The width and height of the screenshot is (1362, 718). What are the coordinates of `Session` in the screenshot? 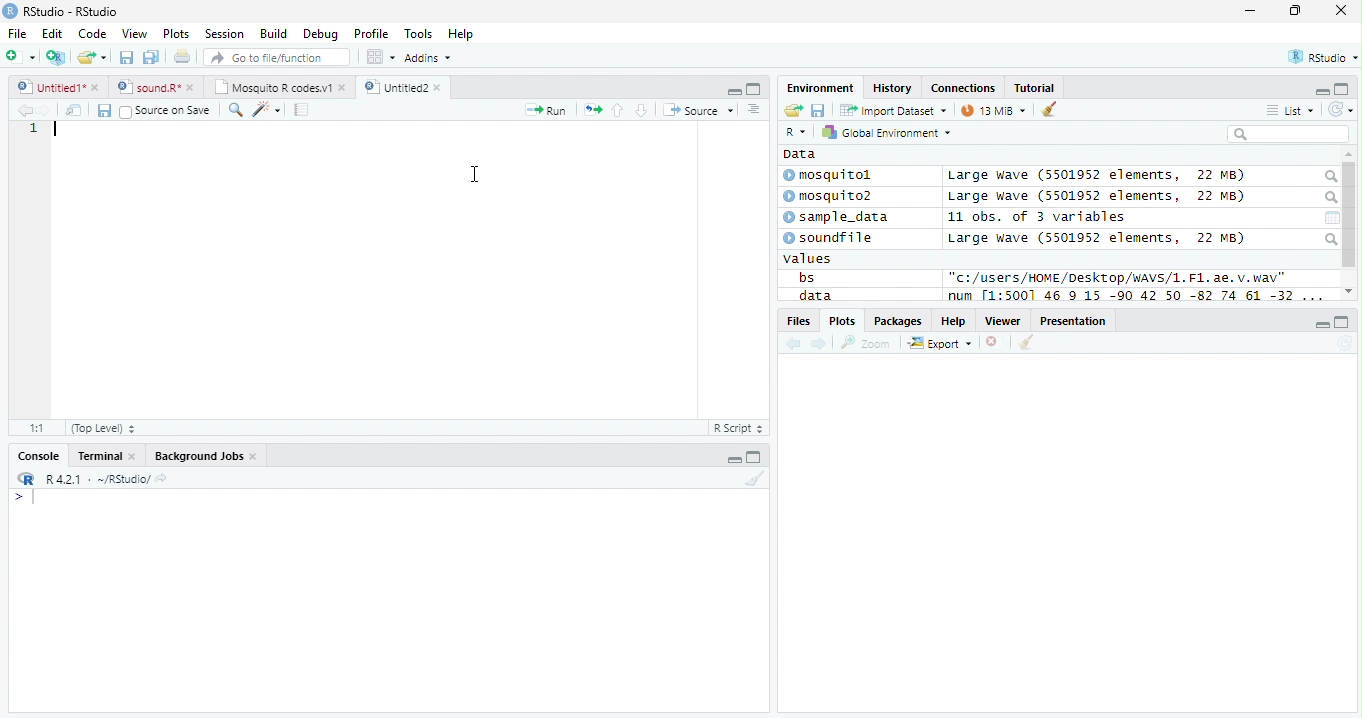 It's located at (224, 33).